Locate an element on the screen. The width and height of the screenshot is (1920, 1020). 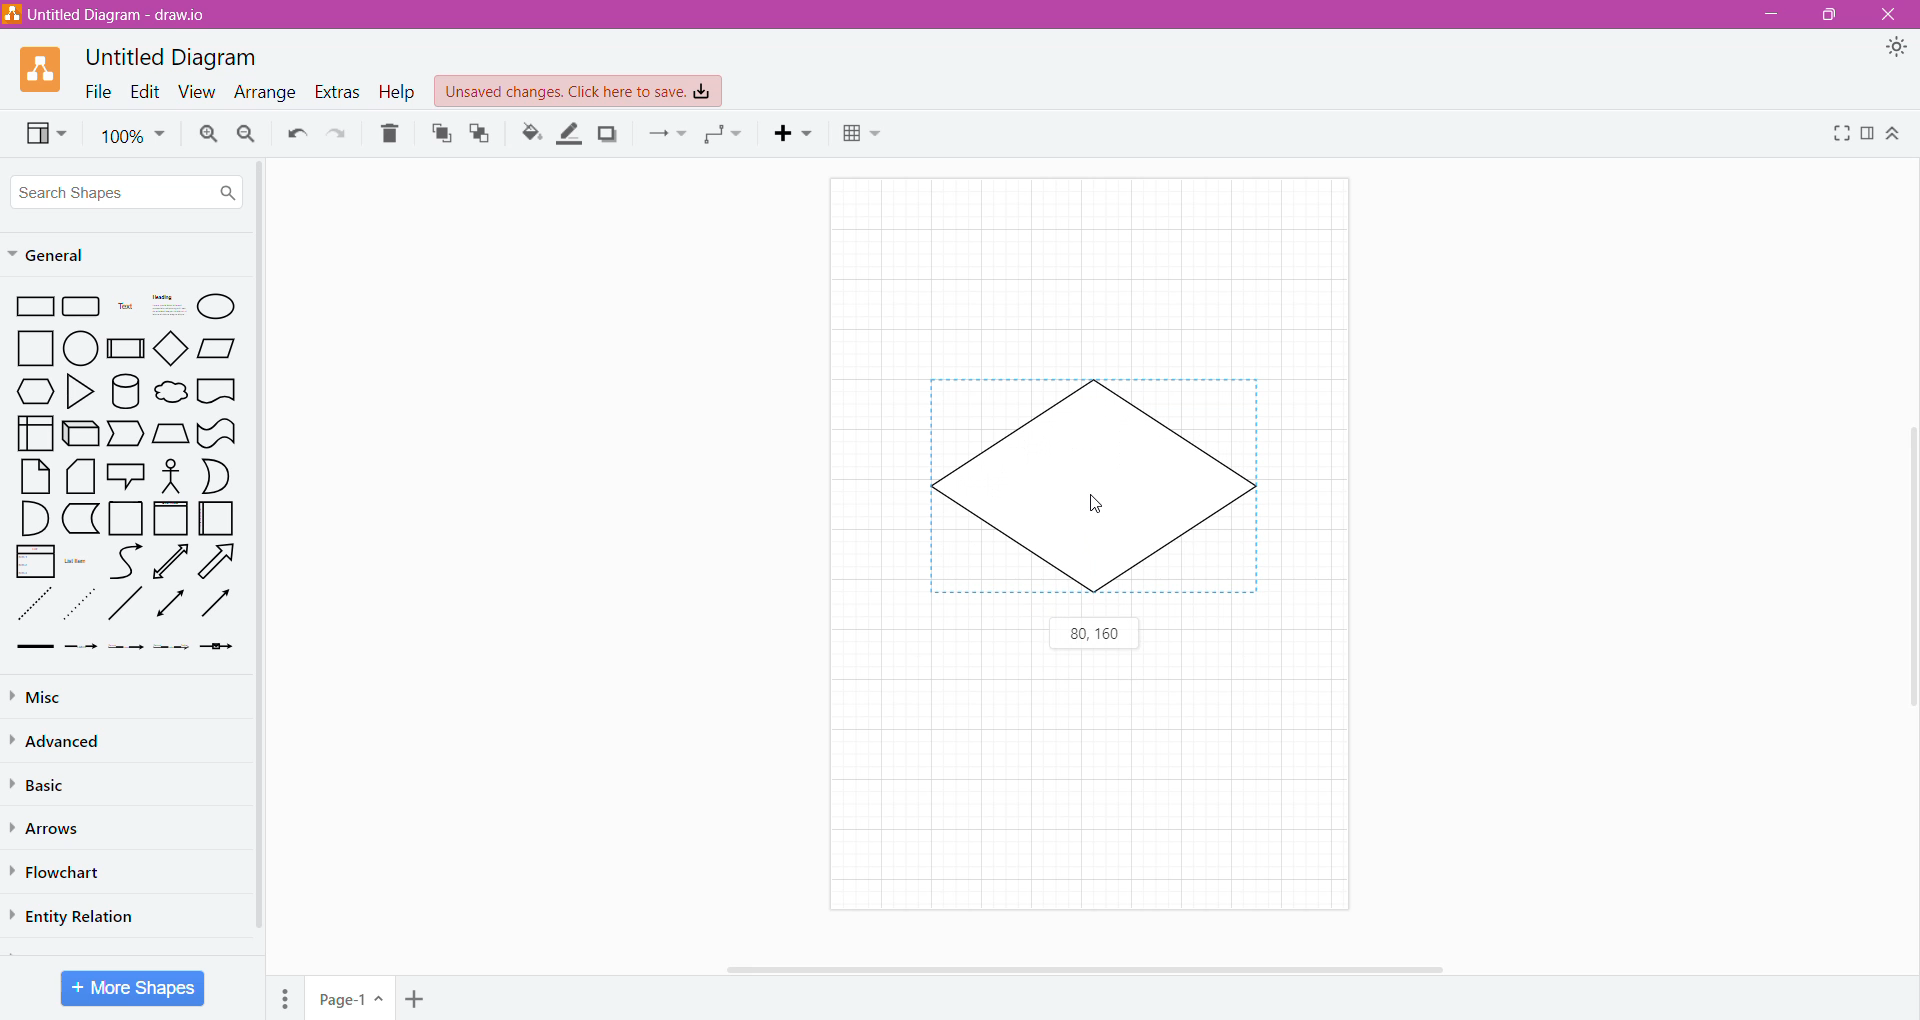
Minimize is located at coordinates (1766, 14).